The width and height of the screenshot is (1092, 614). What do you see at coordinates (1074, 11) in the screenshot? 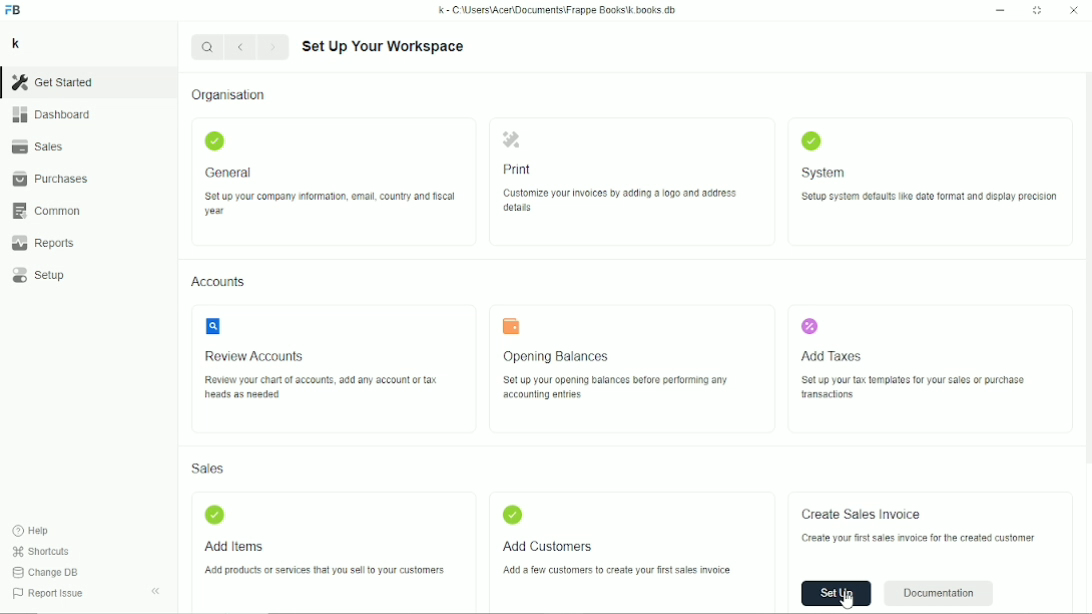
I see `Close` at bounding box center [1074, 11].